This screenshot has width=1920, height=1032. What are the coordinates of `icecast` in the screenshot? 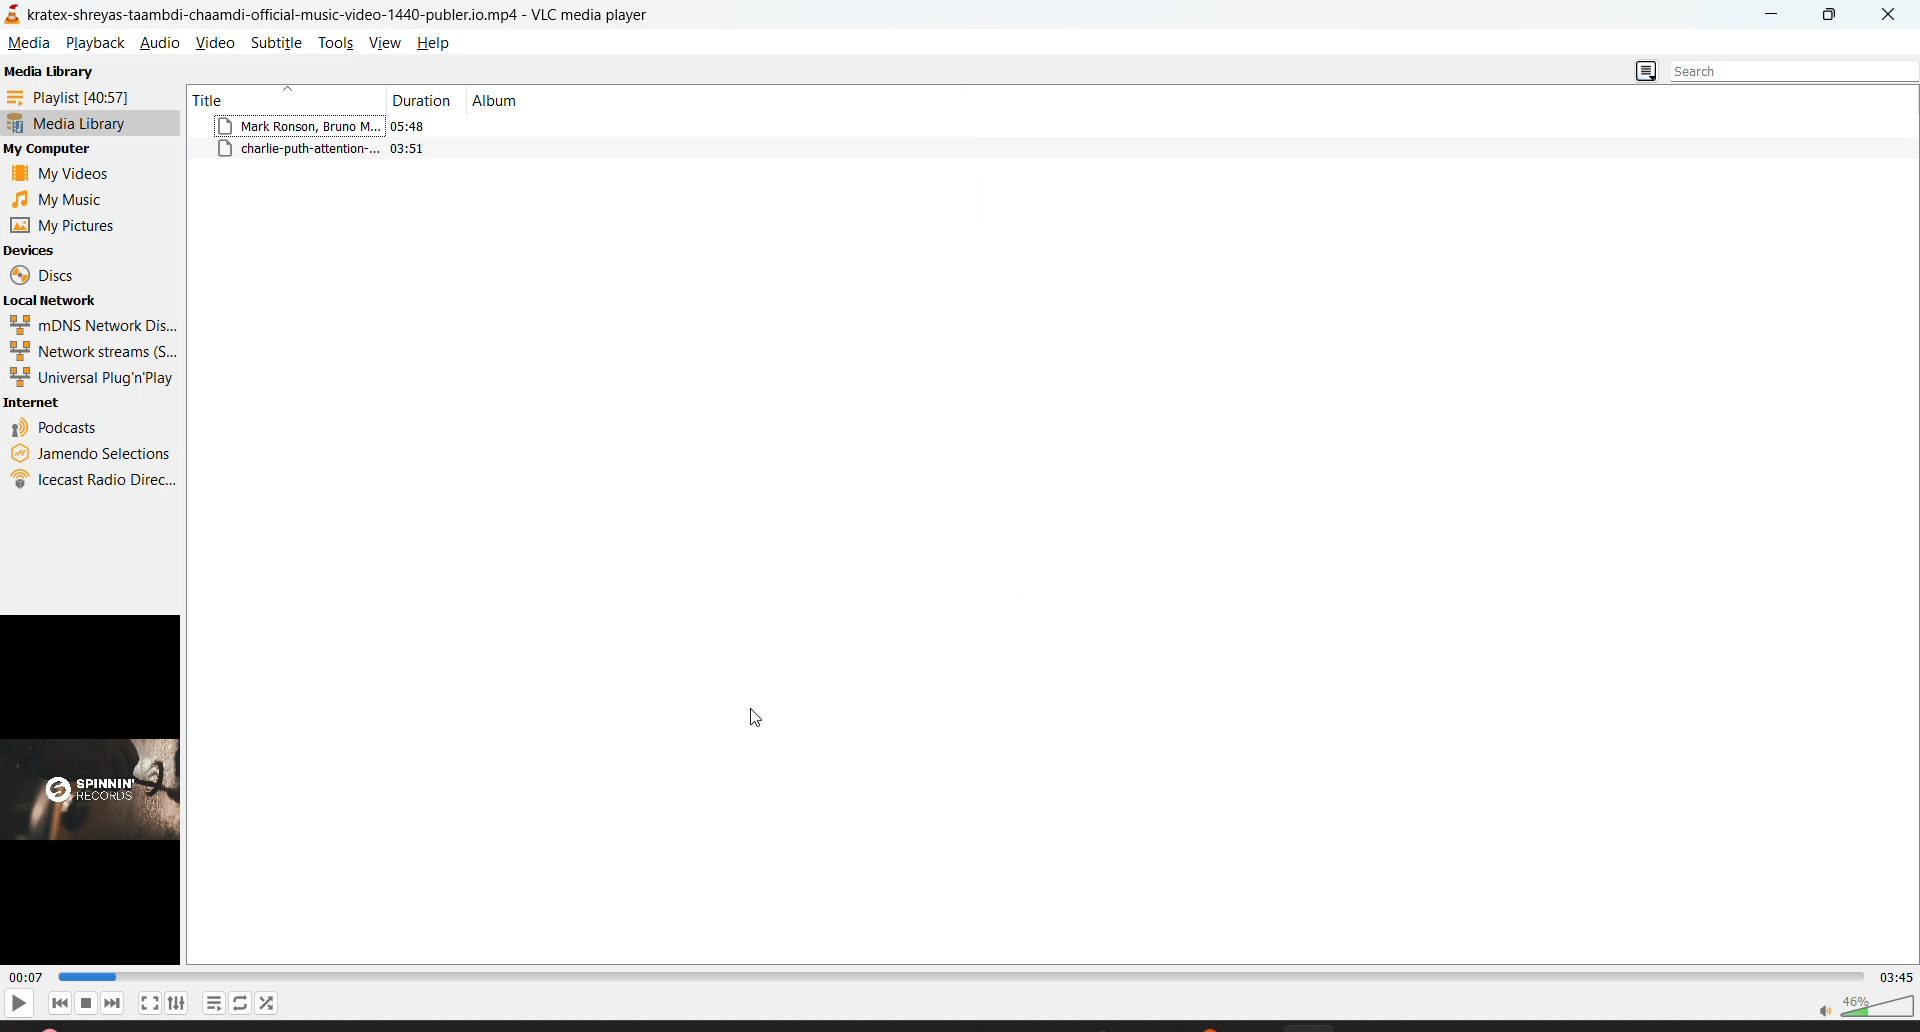 It's located at (91, 479).